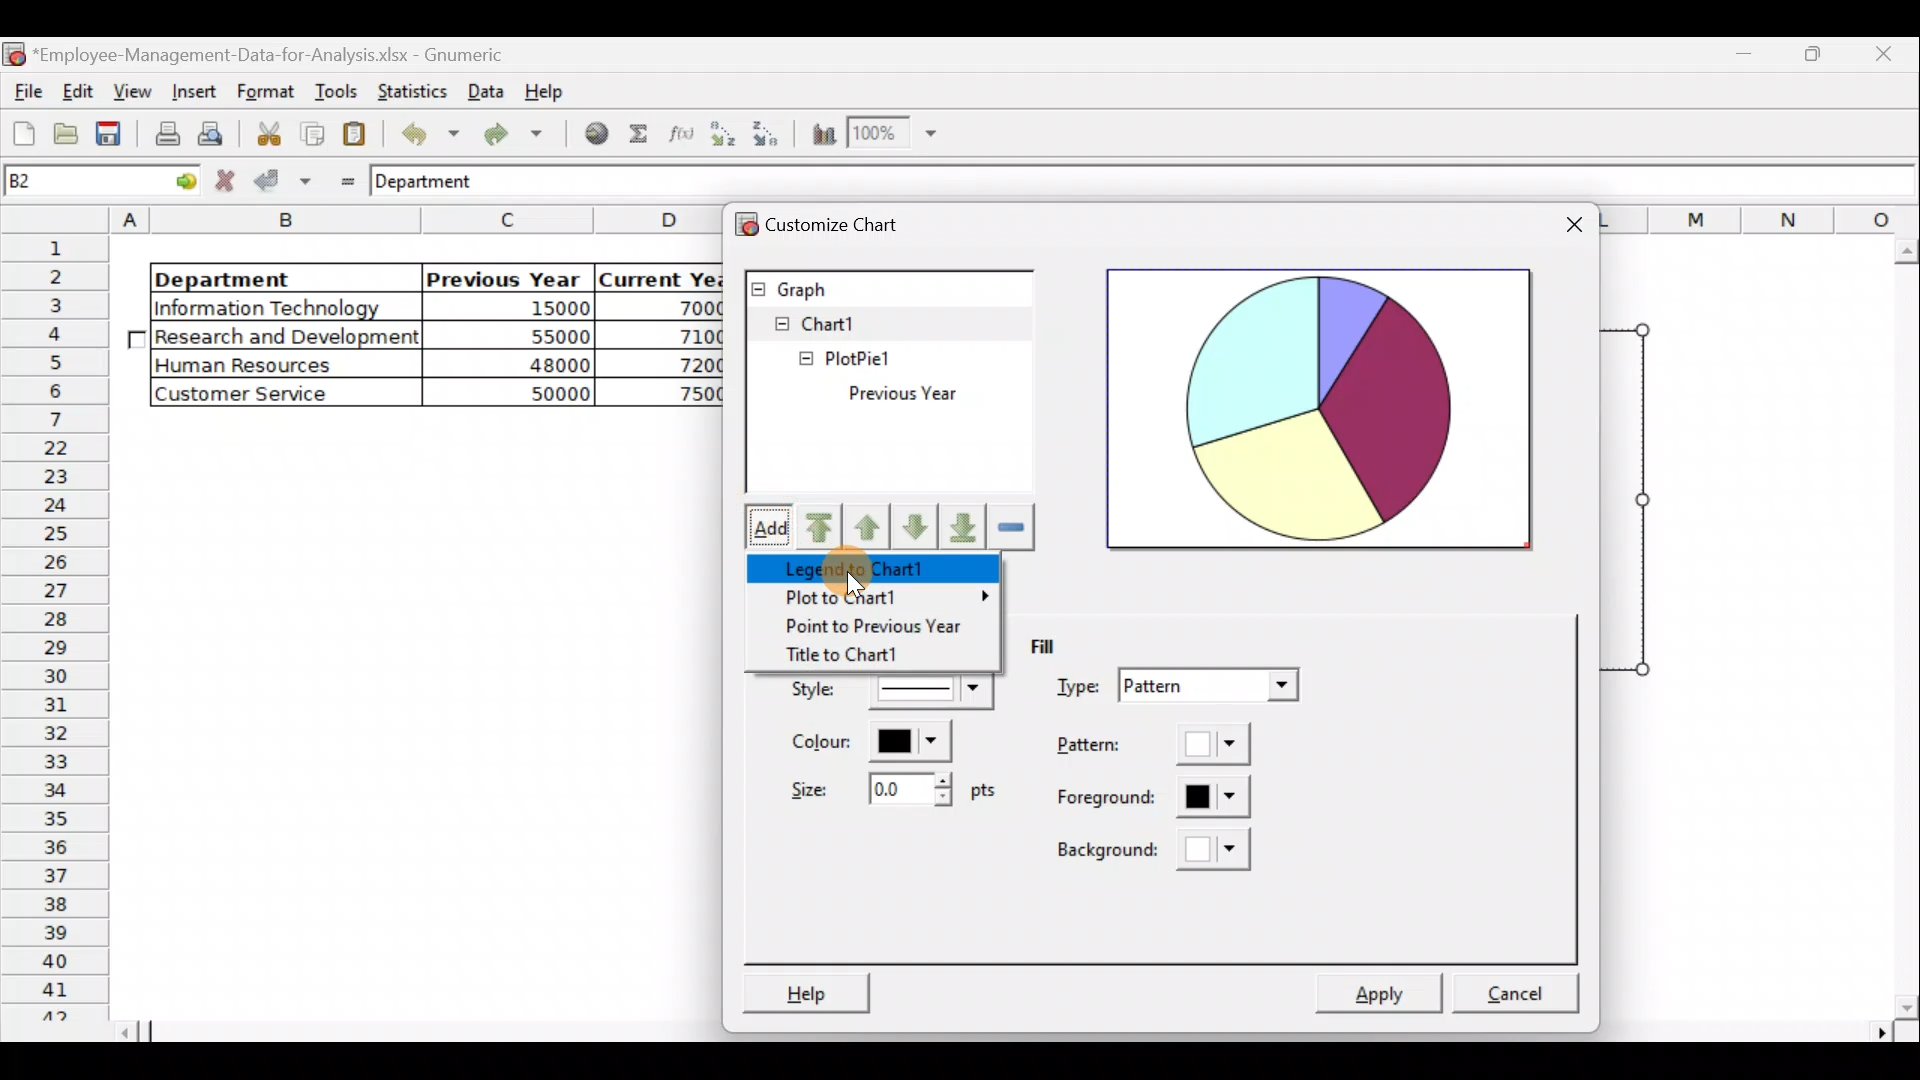  I want to click on Edit, so click(80, 89).